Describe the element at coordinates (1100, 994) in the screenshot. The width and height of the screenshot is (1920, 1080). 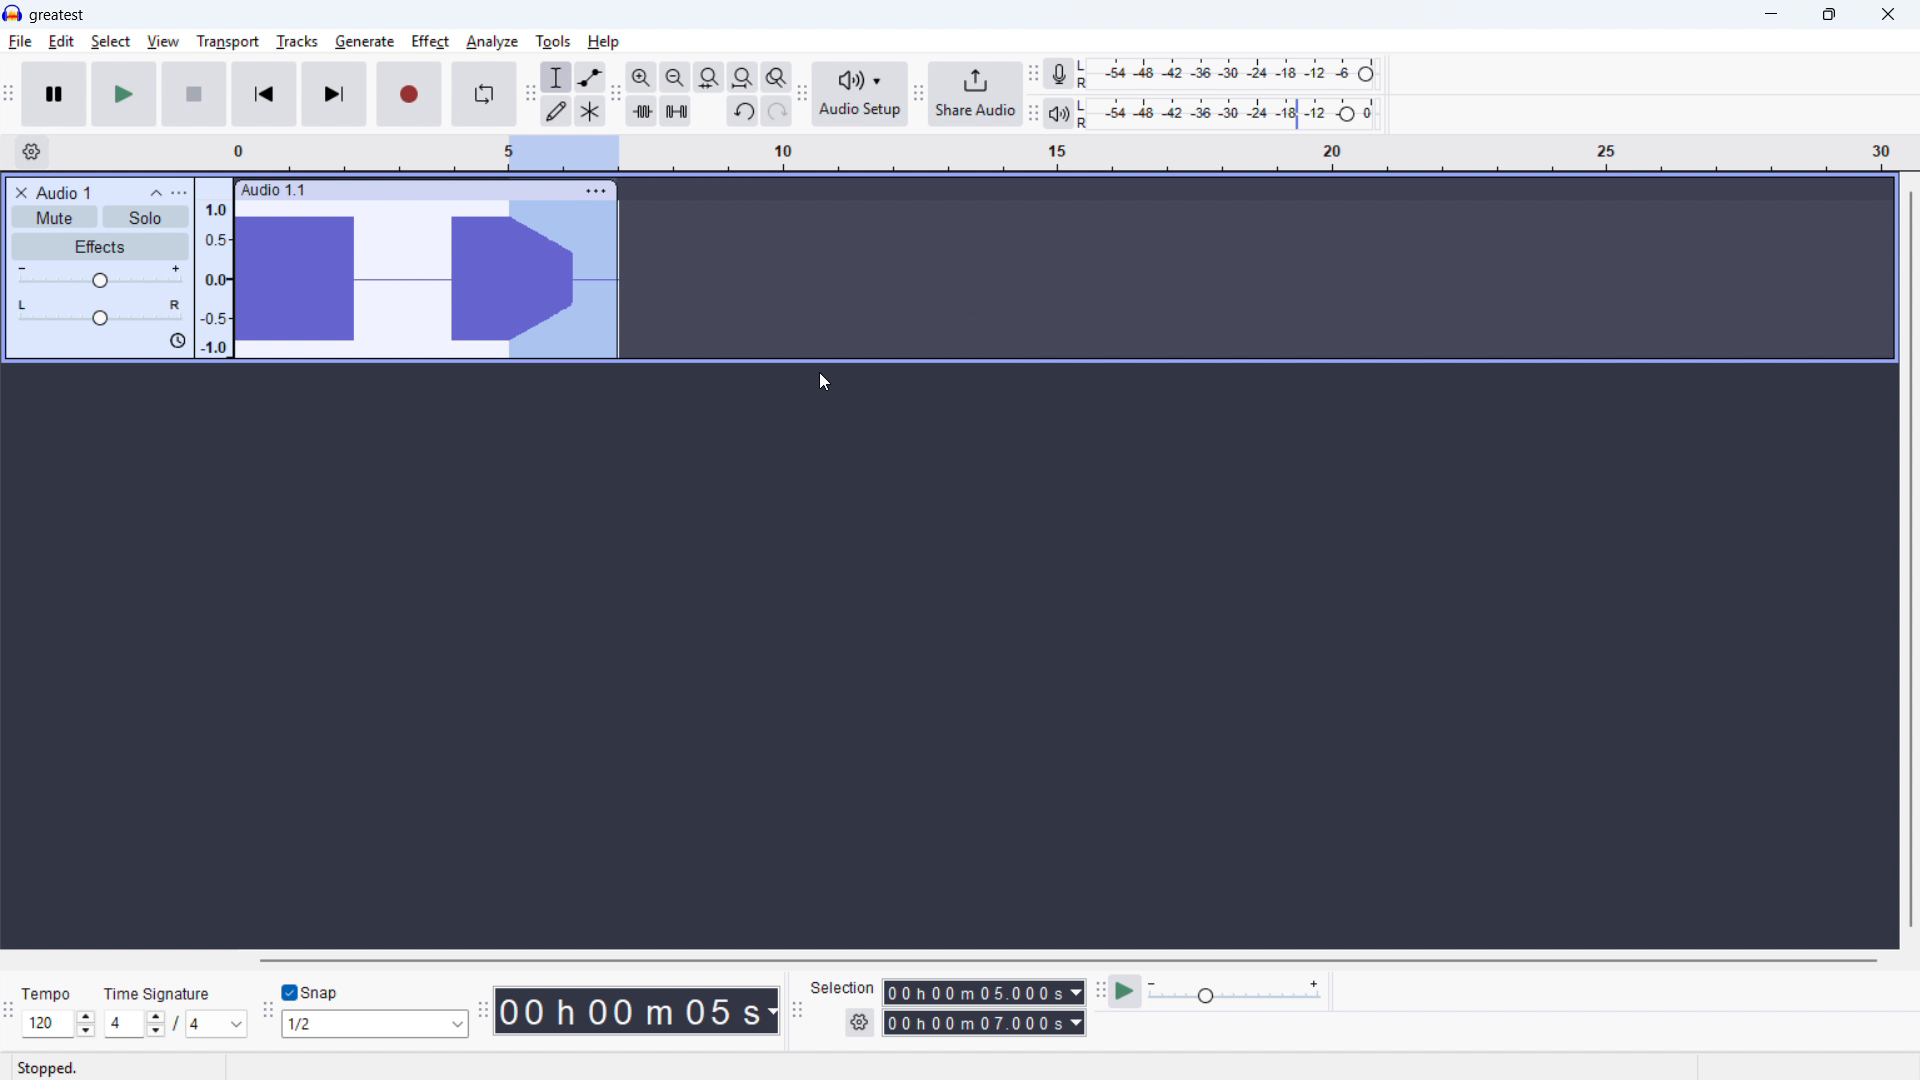
I see `Play at speed toolbar ` at that location.